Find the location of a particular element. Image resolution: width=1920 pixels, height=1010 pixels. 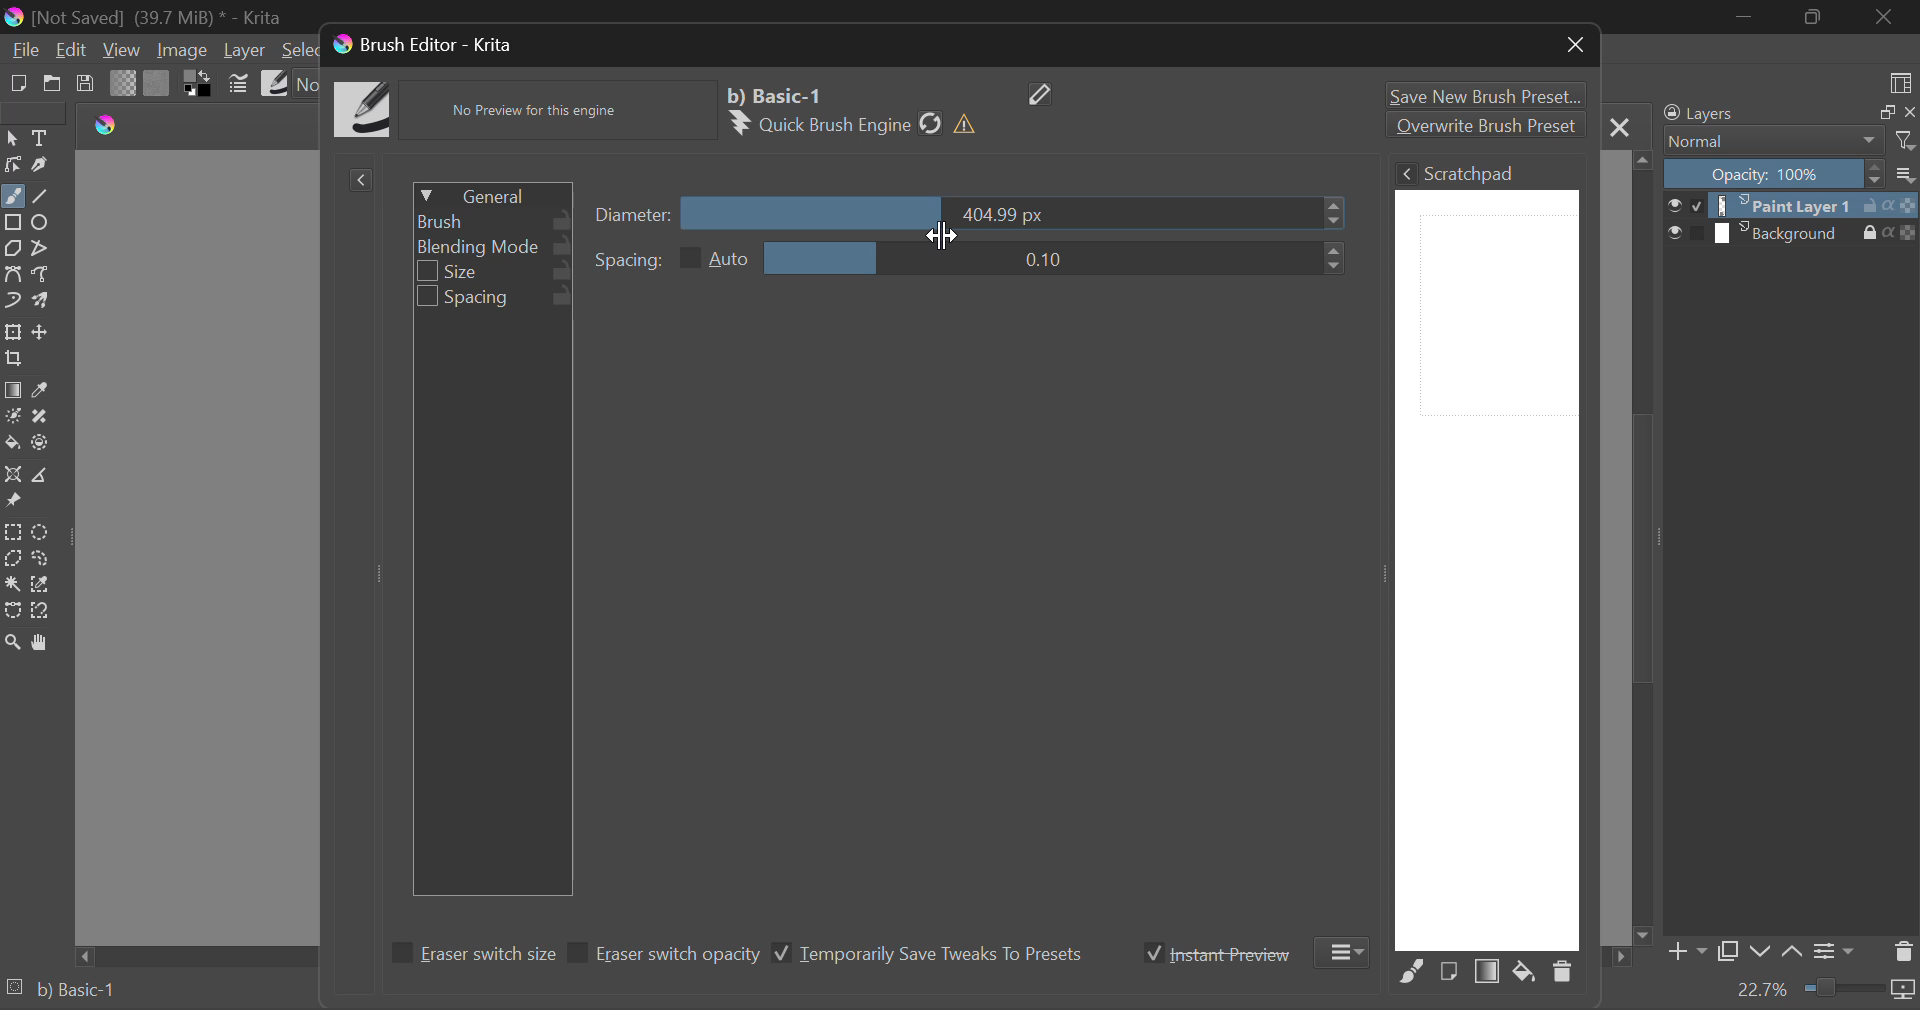

Cursor on Brush Settings is located at coordinates (239, 84).